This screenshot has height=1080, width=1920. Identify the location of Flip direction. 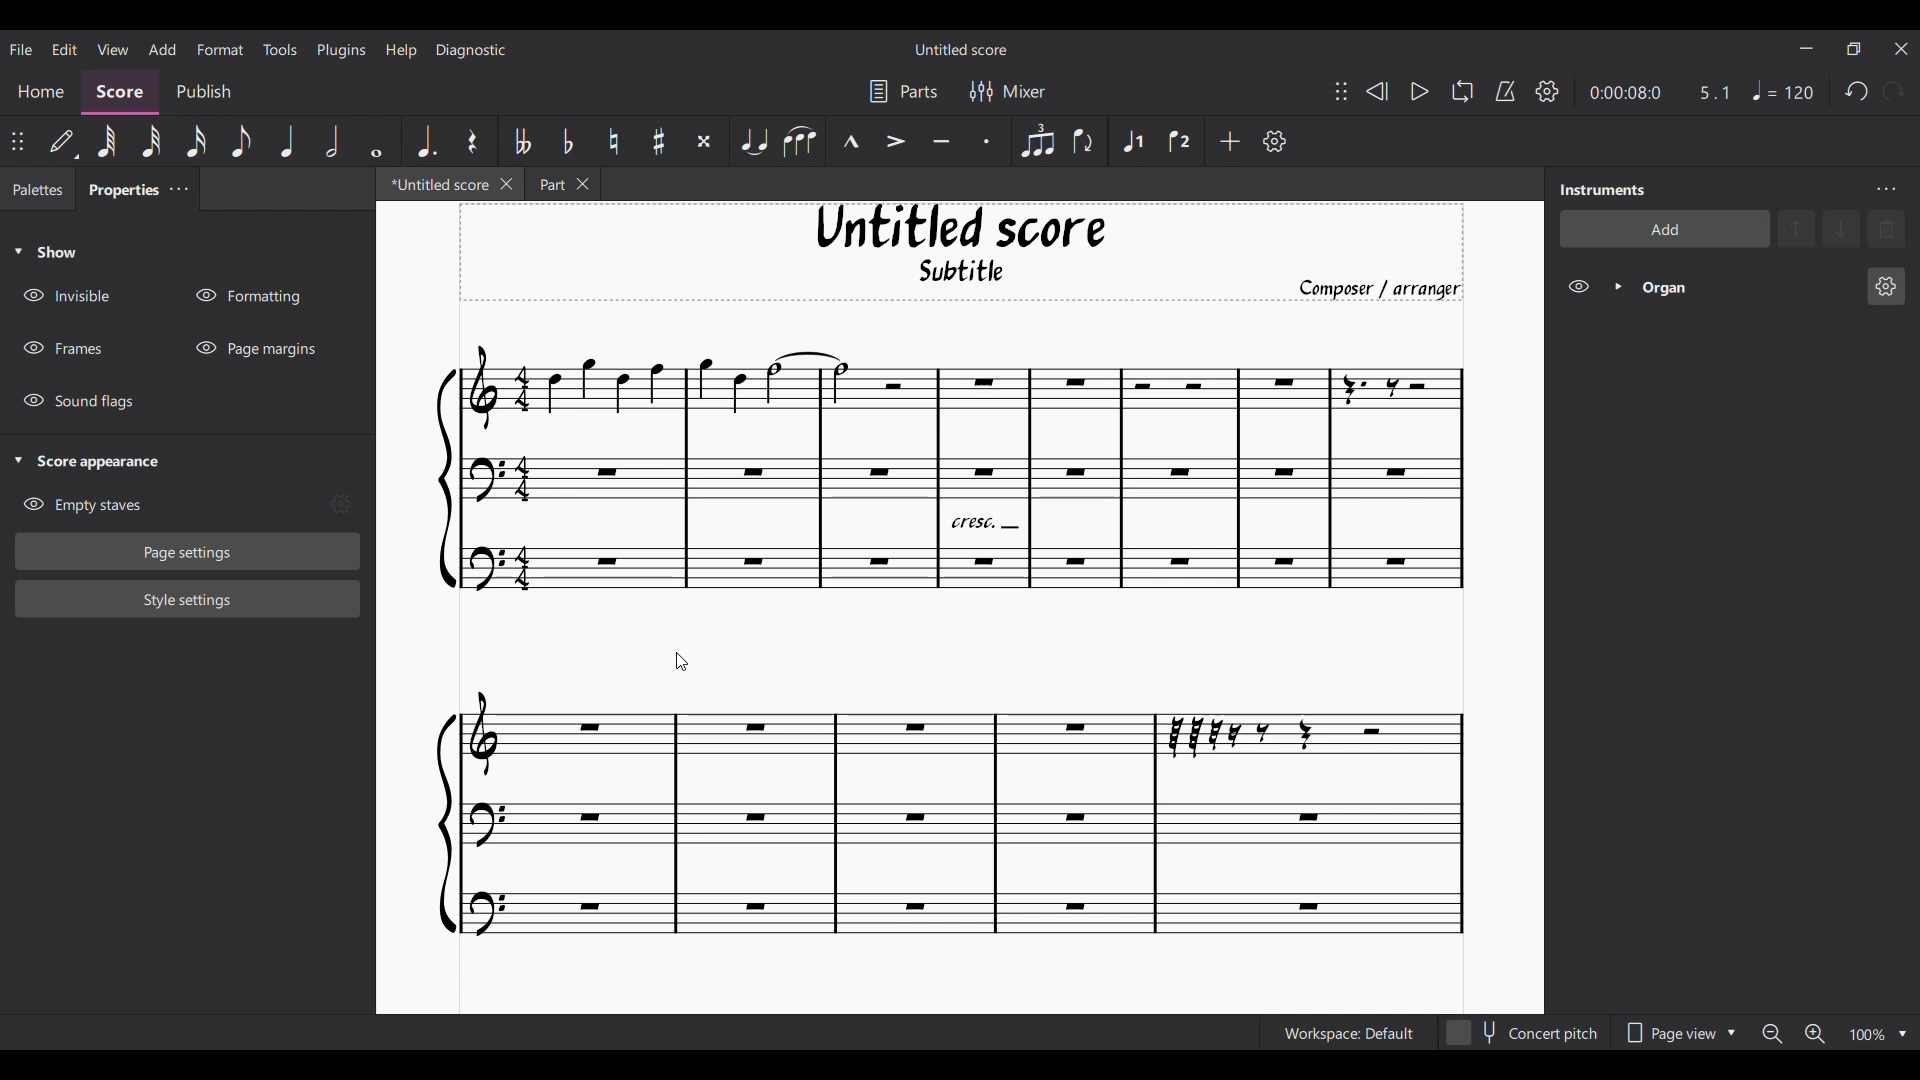
(1085, 141).